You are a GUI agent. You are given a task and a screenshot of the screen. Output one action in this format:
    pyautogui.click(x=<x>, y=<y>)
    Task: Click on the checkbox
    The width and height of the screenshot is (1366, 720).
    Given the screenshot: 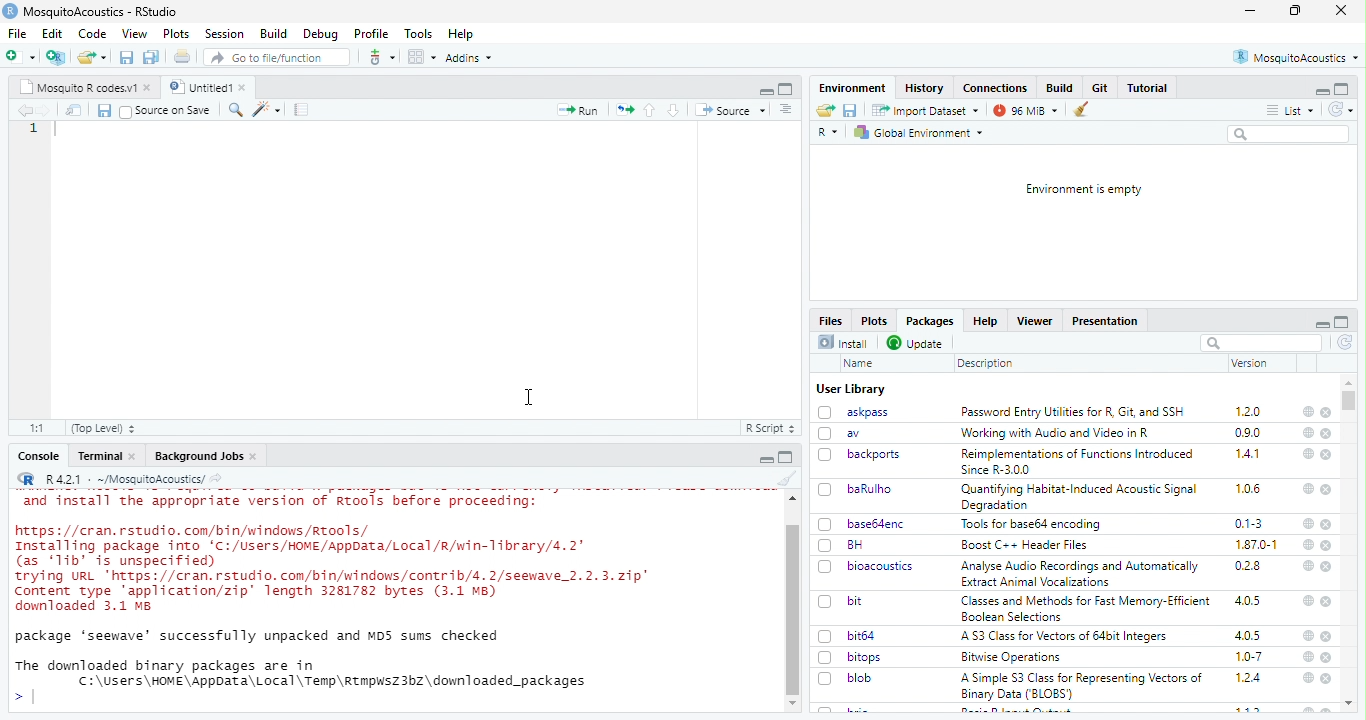 What is the action you would take?
    pyautogui.click(x=825, y=679)
    